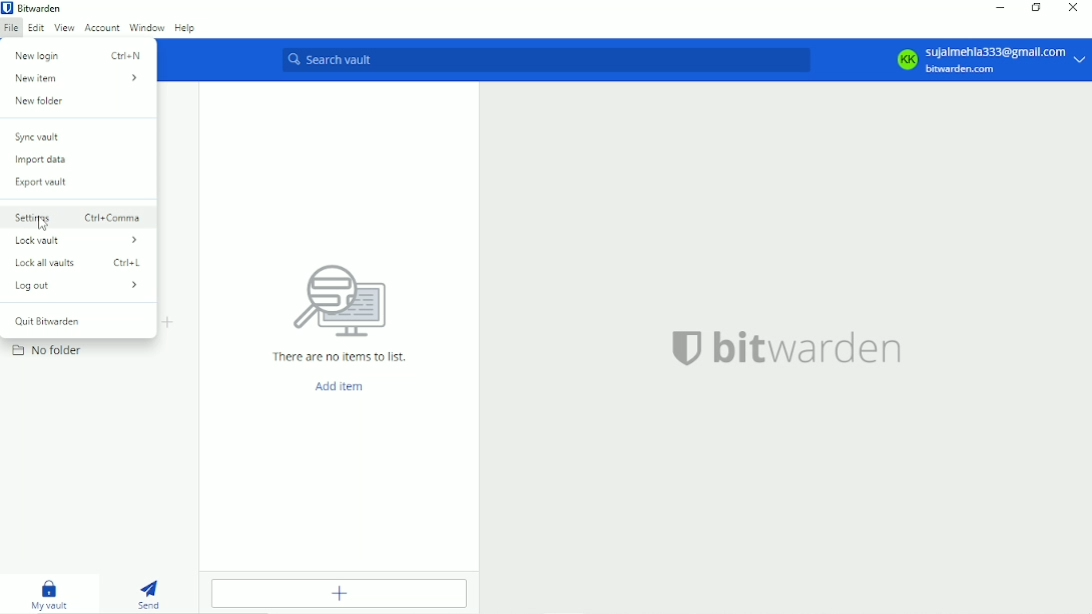 Image resolution: width=1092 pixels, height=614 pixels. Describe the element at coordinates (78, 9) in the screenshot. I see `Bitwarden` at that location.